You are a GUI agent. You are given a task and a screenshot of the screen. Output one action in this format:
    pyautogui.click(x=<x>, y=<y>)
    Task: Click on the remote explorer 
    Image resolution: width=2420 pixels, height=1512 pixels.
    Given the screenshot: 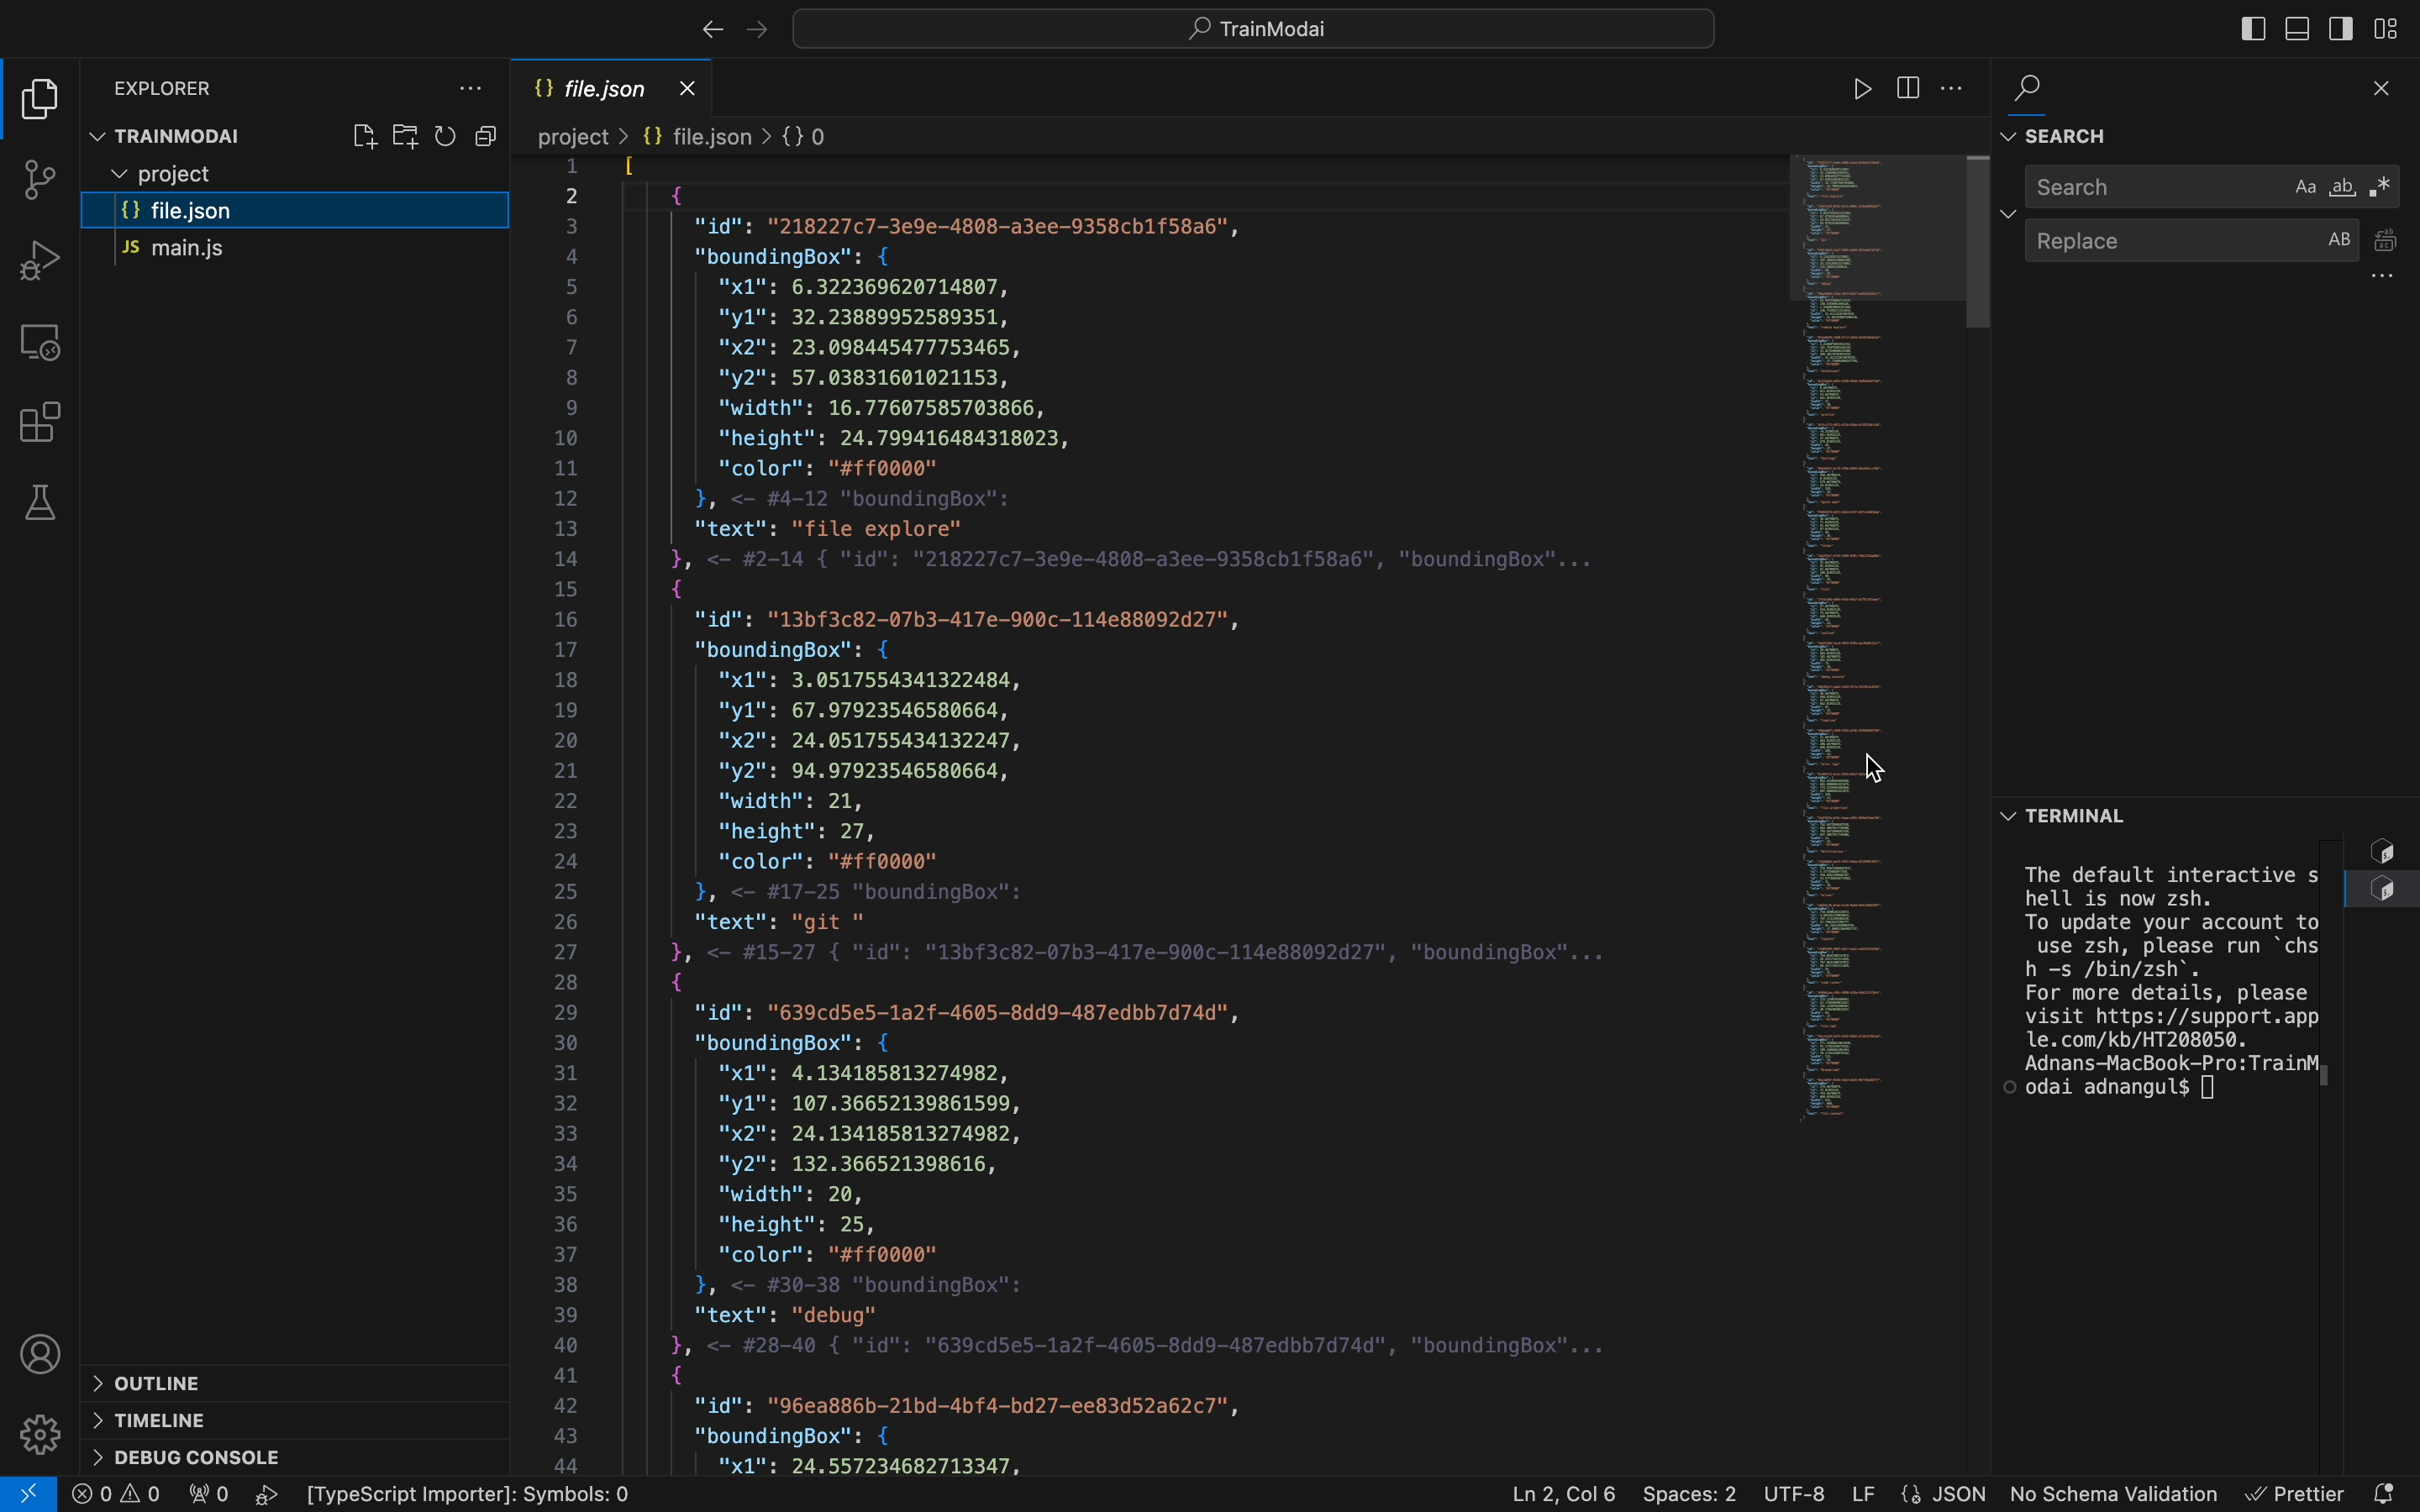 What is the action you would take?
    pyautogui.click(x=44, y=342)
    